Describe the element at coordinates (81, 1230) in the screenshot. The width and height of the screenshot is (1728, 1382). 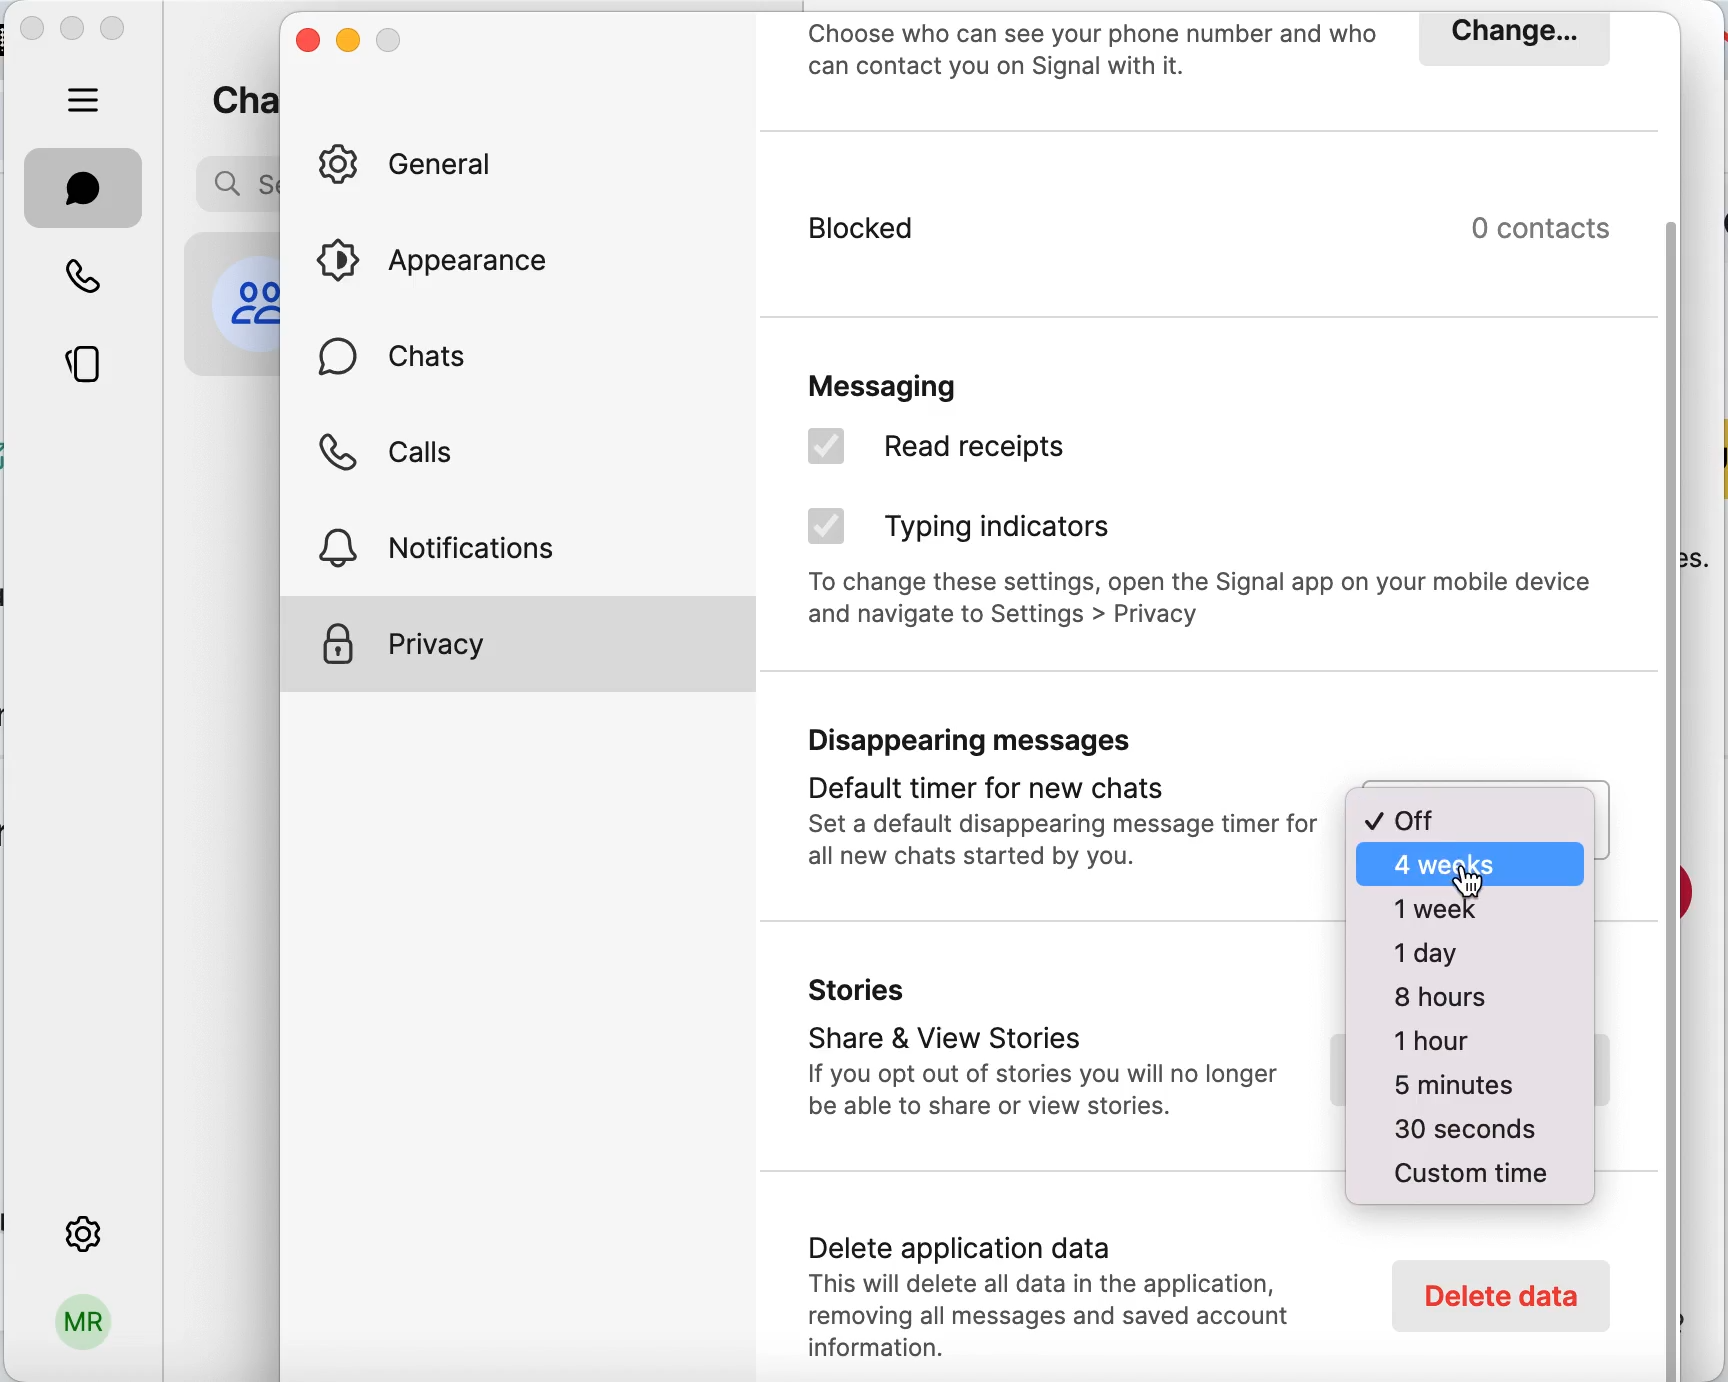
I see `settings` at that location.